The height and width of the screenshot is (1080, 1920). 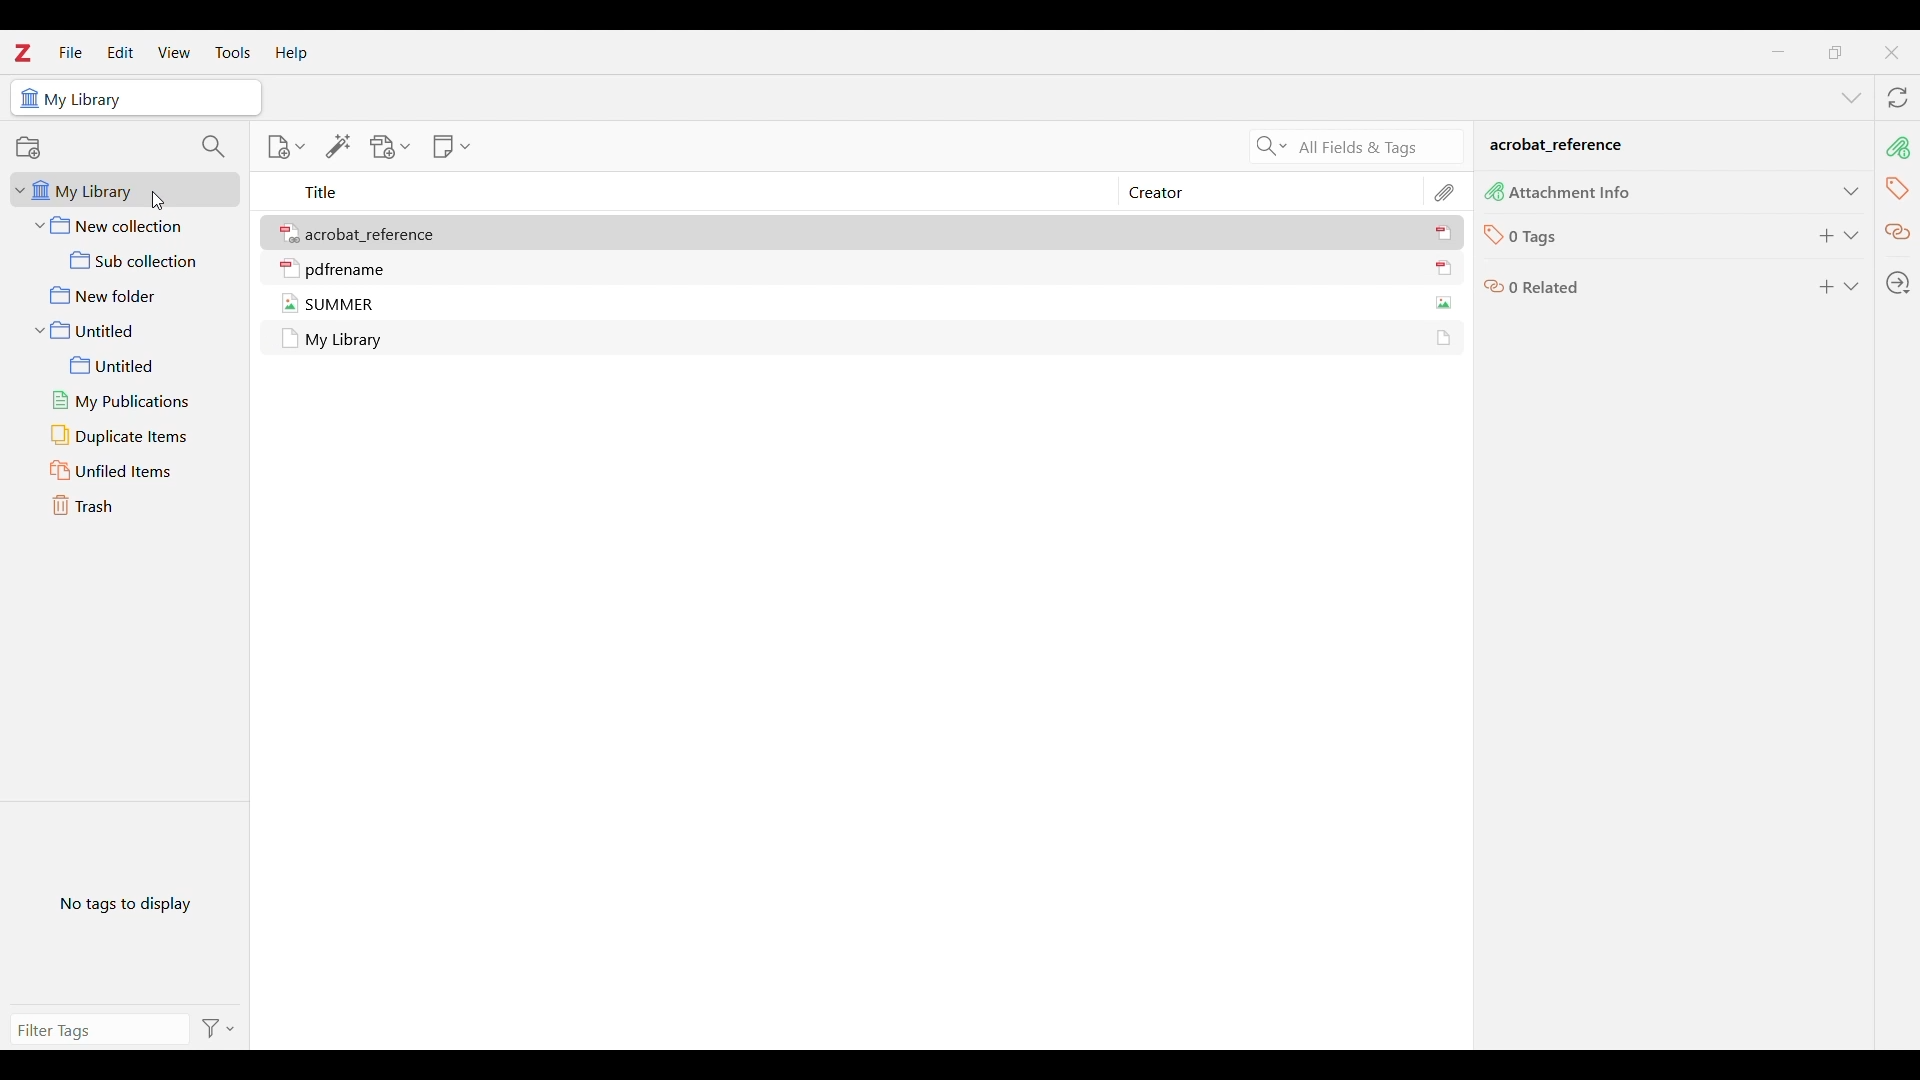 What do you see at coordinates (23, 54) in the screenshot?
I see `Software logo` at bounding box center [23, 54].